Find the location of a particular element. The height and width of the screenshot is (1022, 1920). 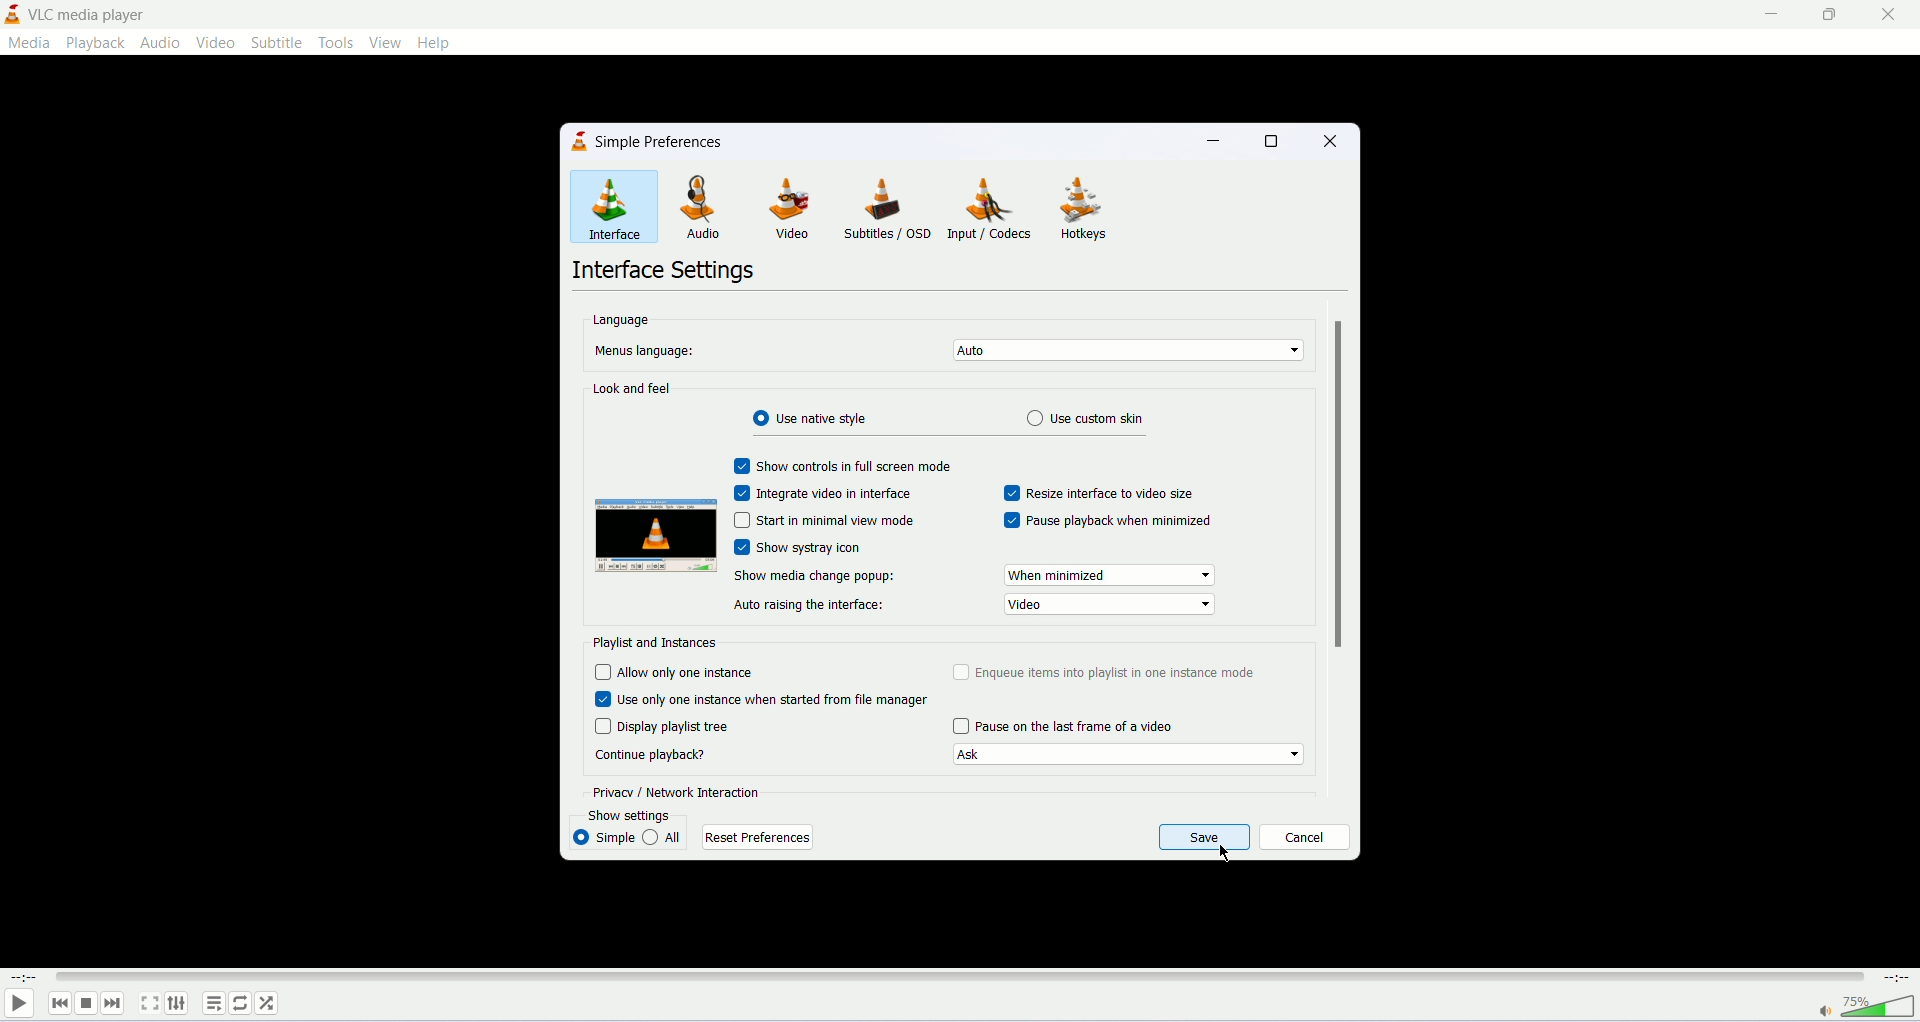

allow only one instance is located at coordinates (714, 675).